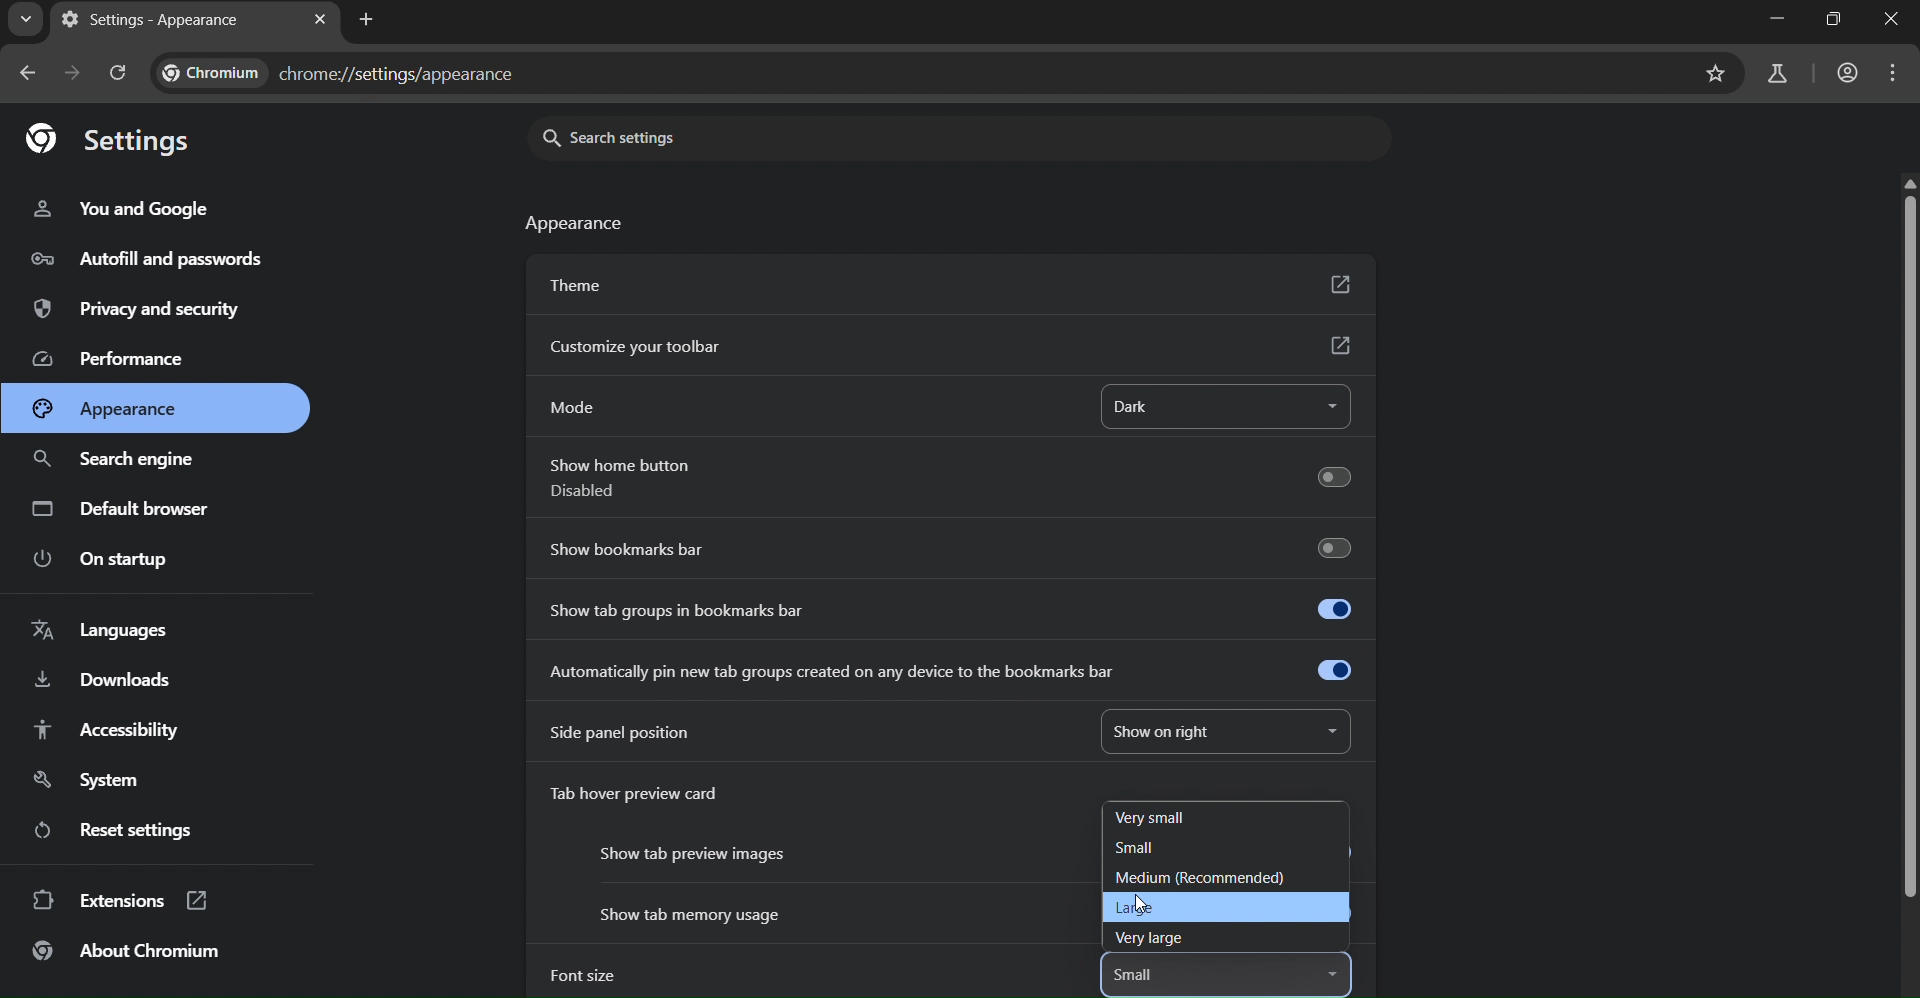 The width and height of the screenshot is (1920, 998). I want to click on cursor, so click(1146, 901).